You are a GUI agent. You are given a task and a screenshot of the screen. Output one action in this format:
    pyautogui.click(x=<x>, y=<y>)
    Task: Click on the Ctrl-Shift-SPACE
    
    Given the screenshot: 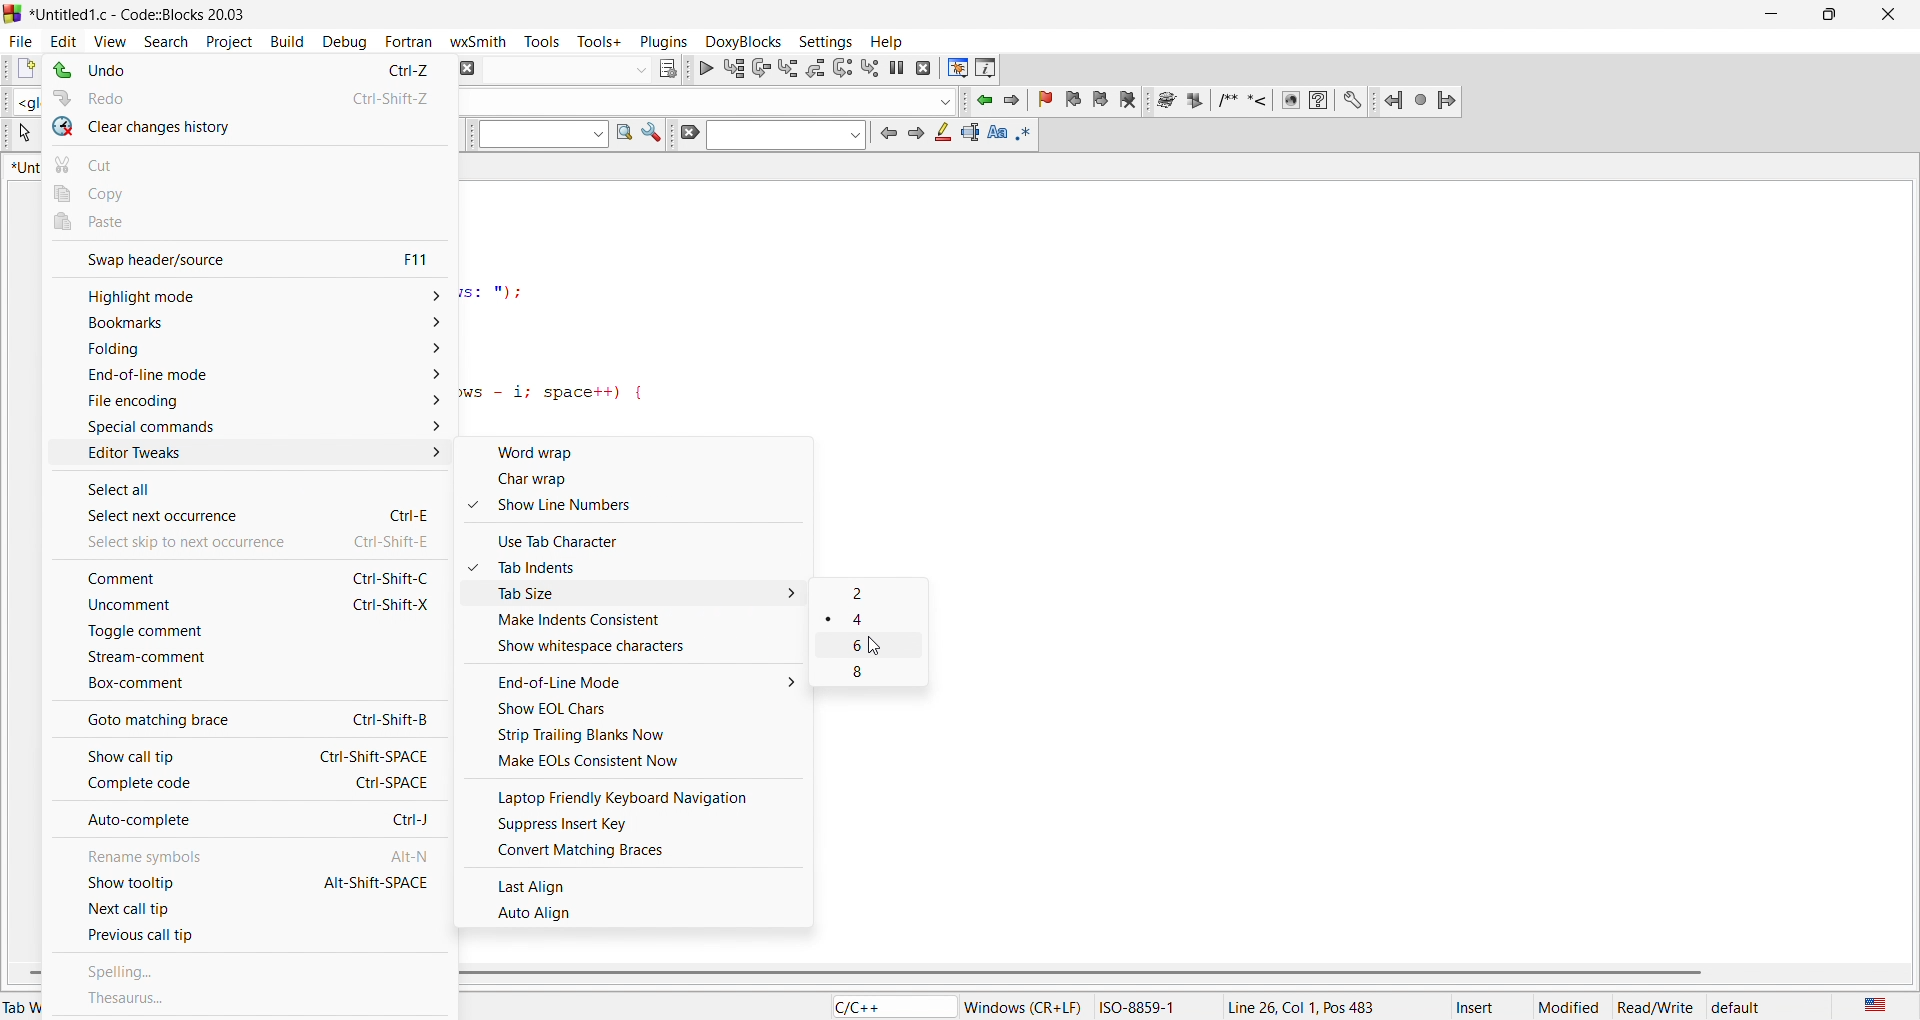 What is the action you would take?
    pyautogui.click(x=375, y=754)
    